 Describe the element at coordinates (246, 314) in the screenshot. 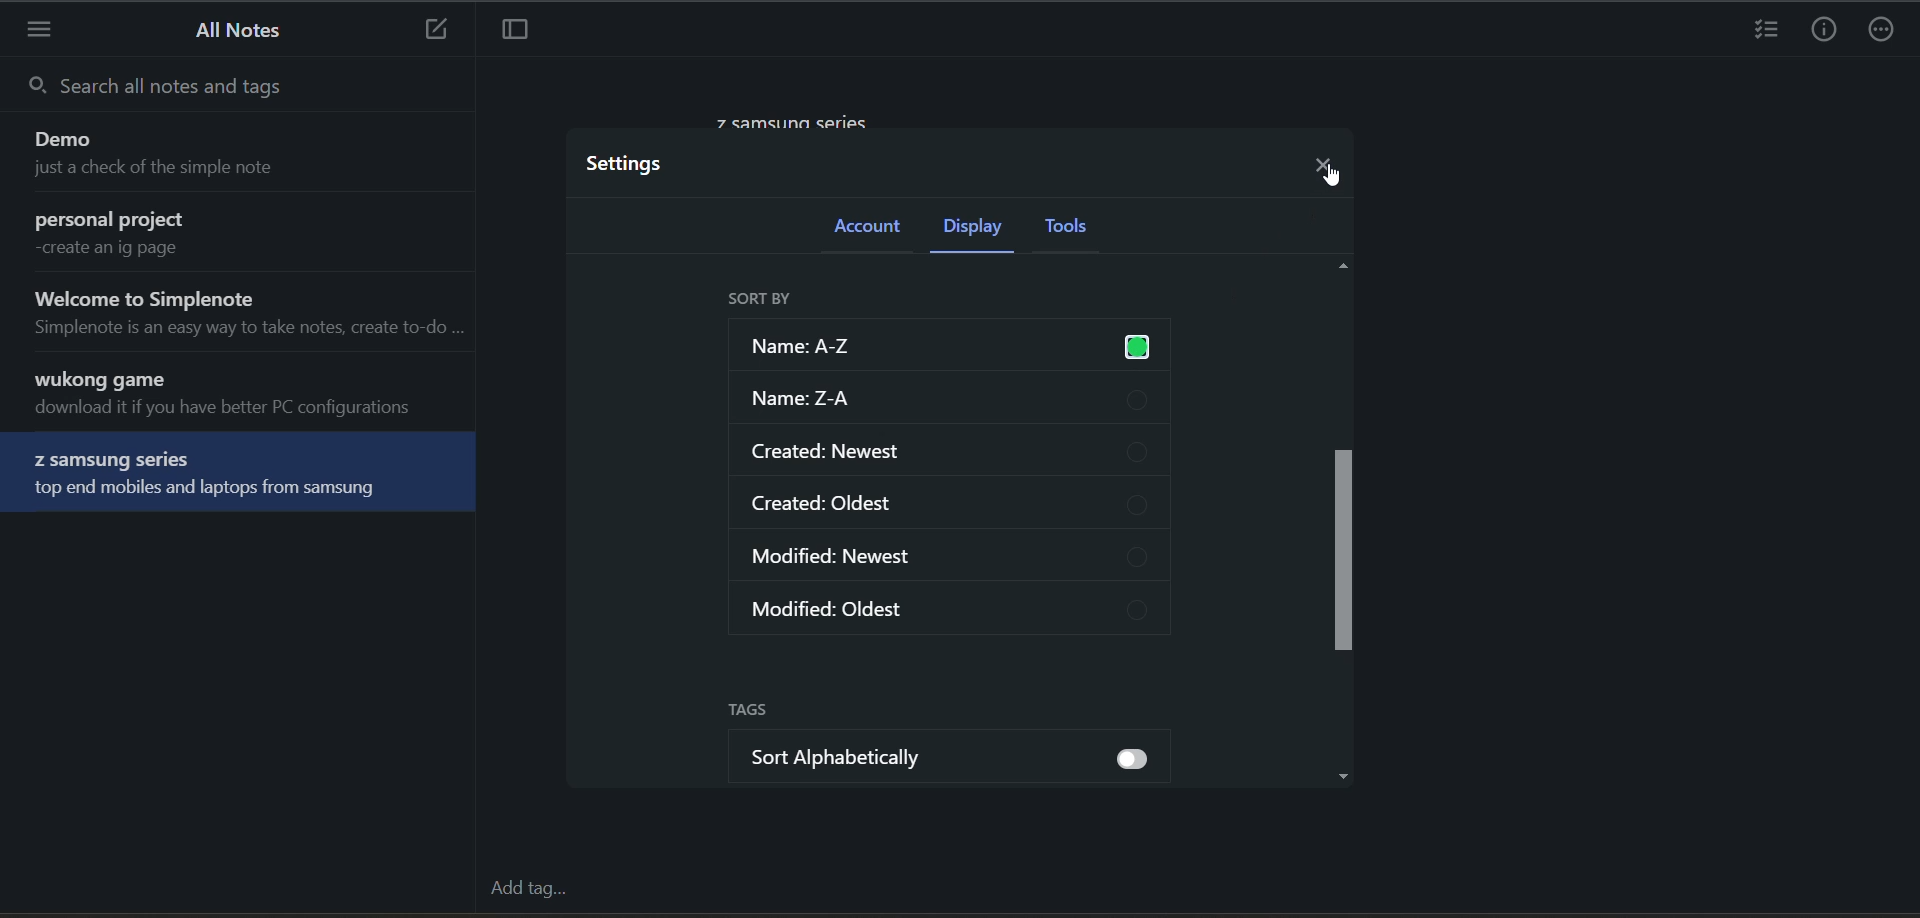

I see `Welcome to Simplenote
Simplenote is an easy way to take notes, create to-do ...` at that location.